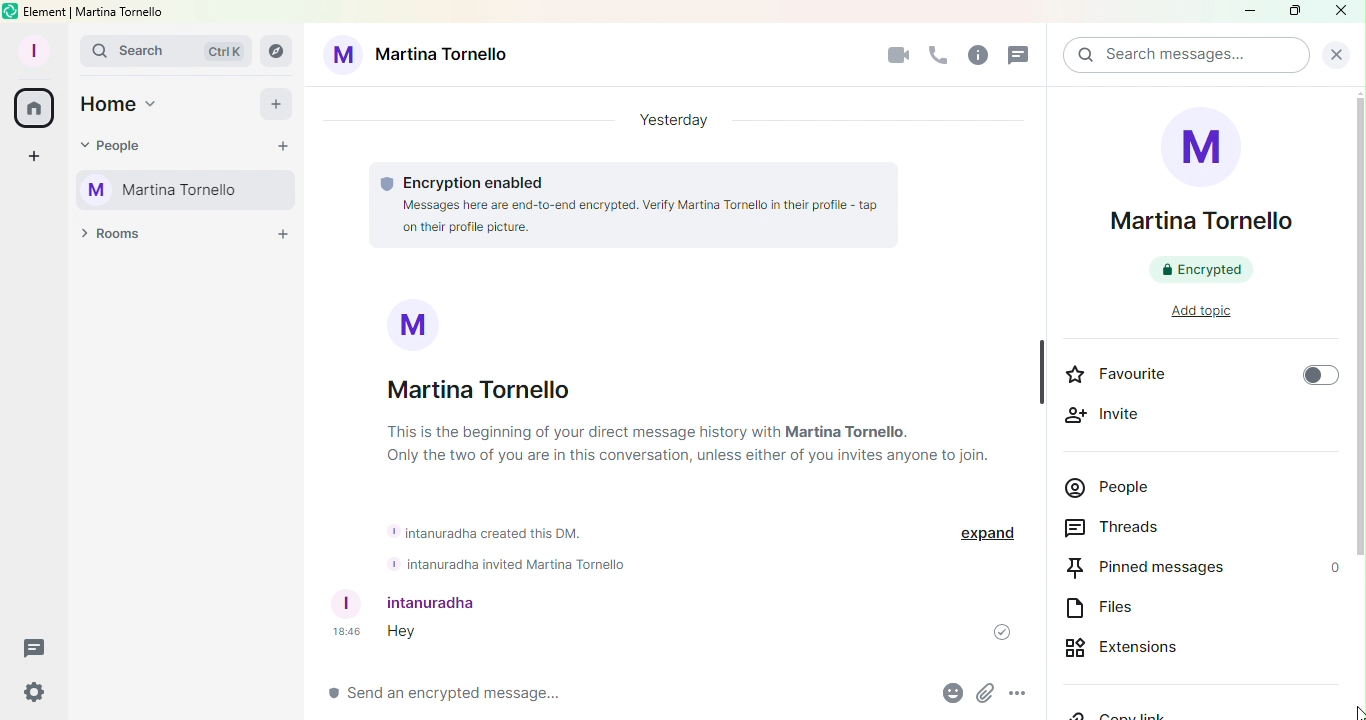 The height and width of the screenshot is (720, 1366). What do you see at coordinates (952, 693) in the screenshot?
I see `Emoji` at bounding box center [952, 693].